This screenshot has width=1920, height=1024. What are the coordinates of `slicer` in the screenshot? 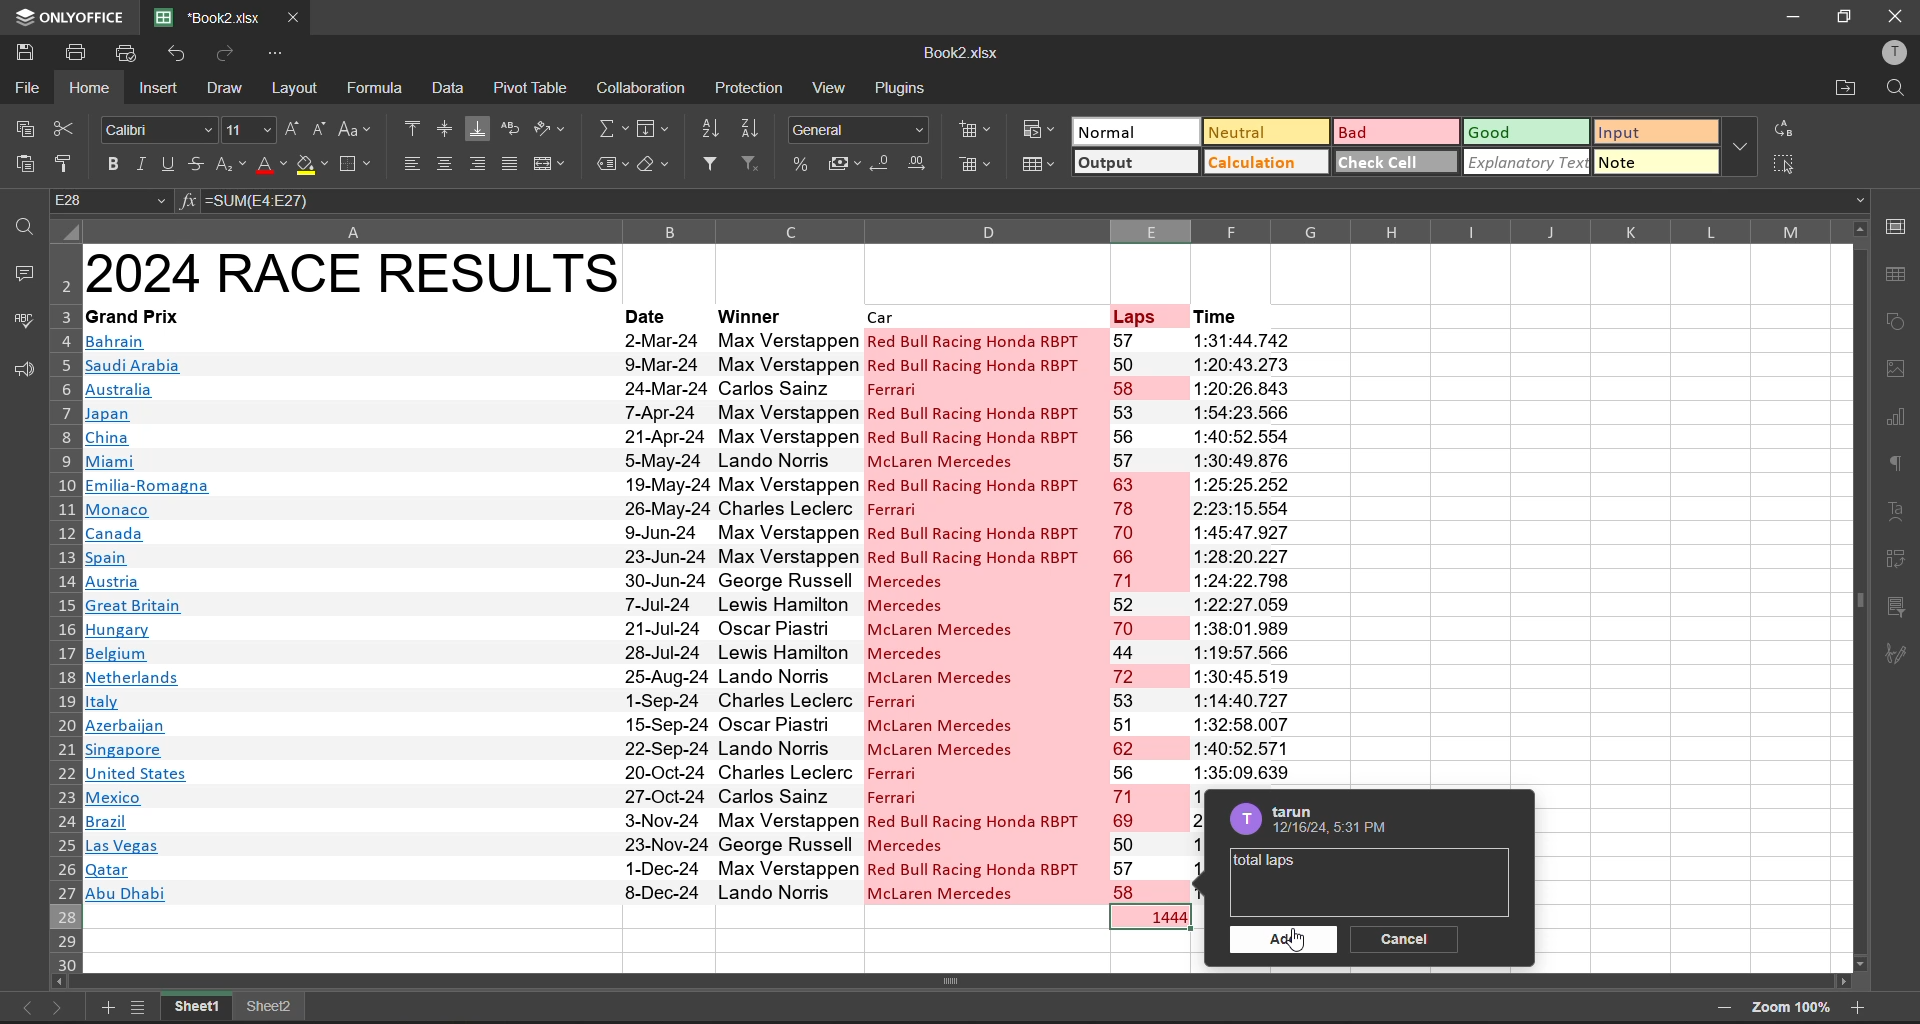 It's located at (1896, 611).